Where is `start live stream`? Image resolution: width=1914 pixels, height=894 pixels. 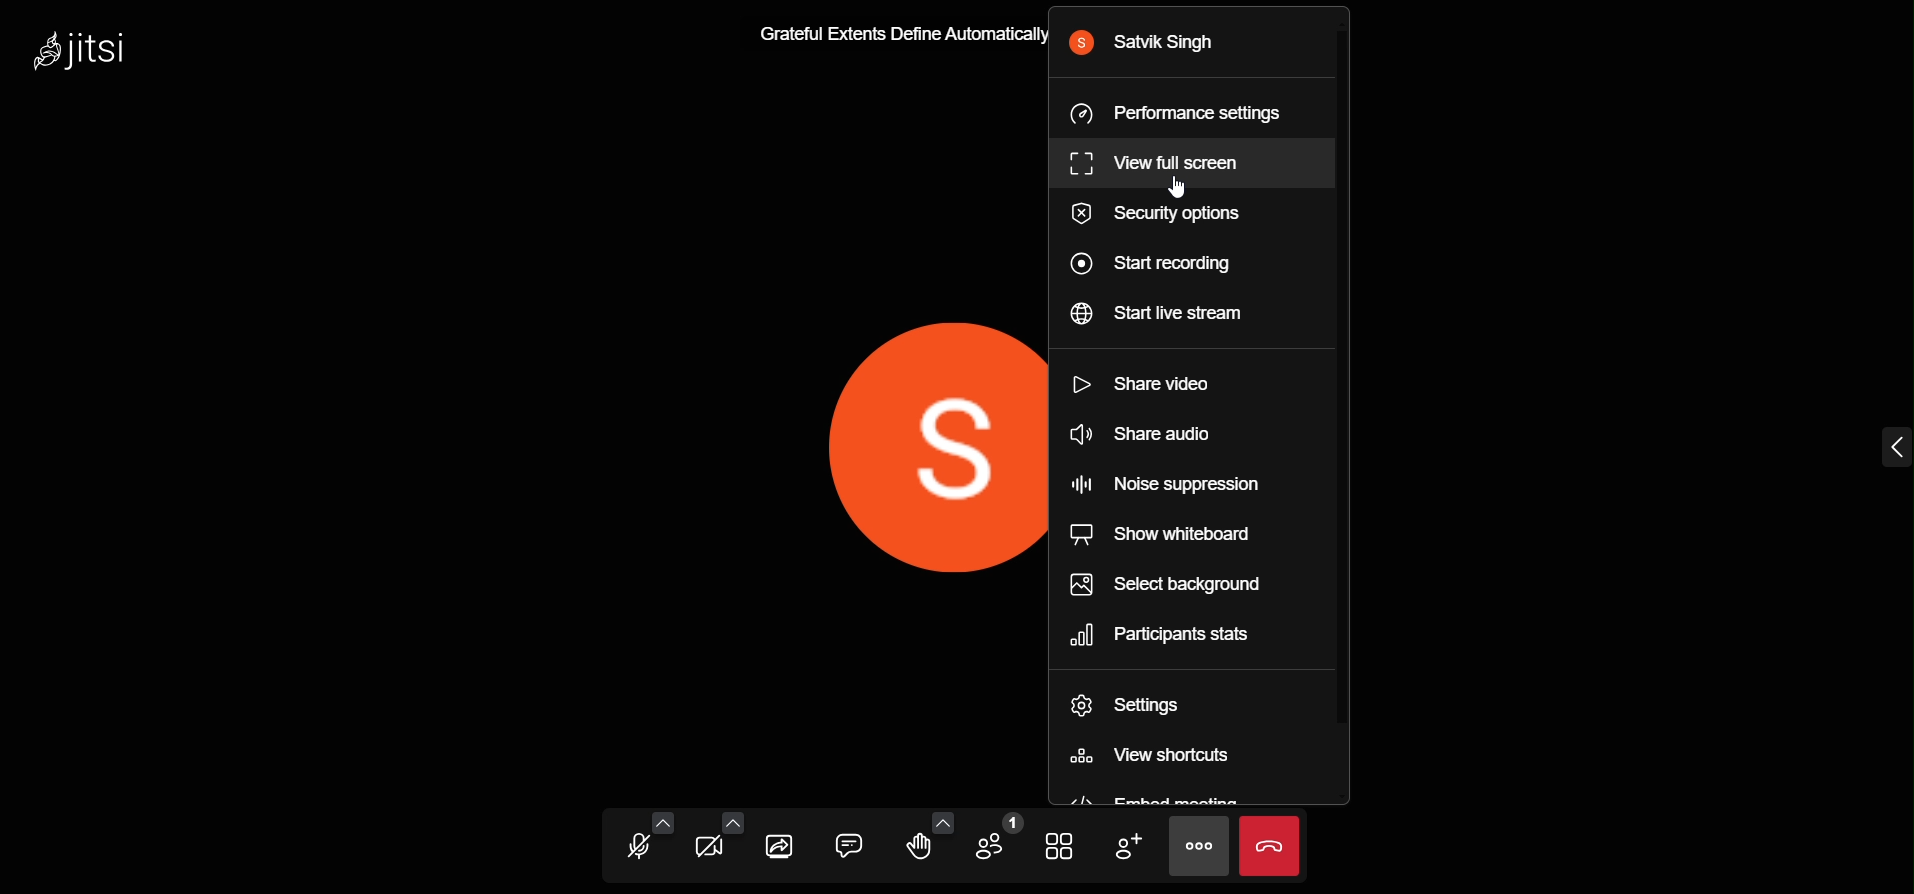
start live stream is located at coordinates (1165, 316).